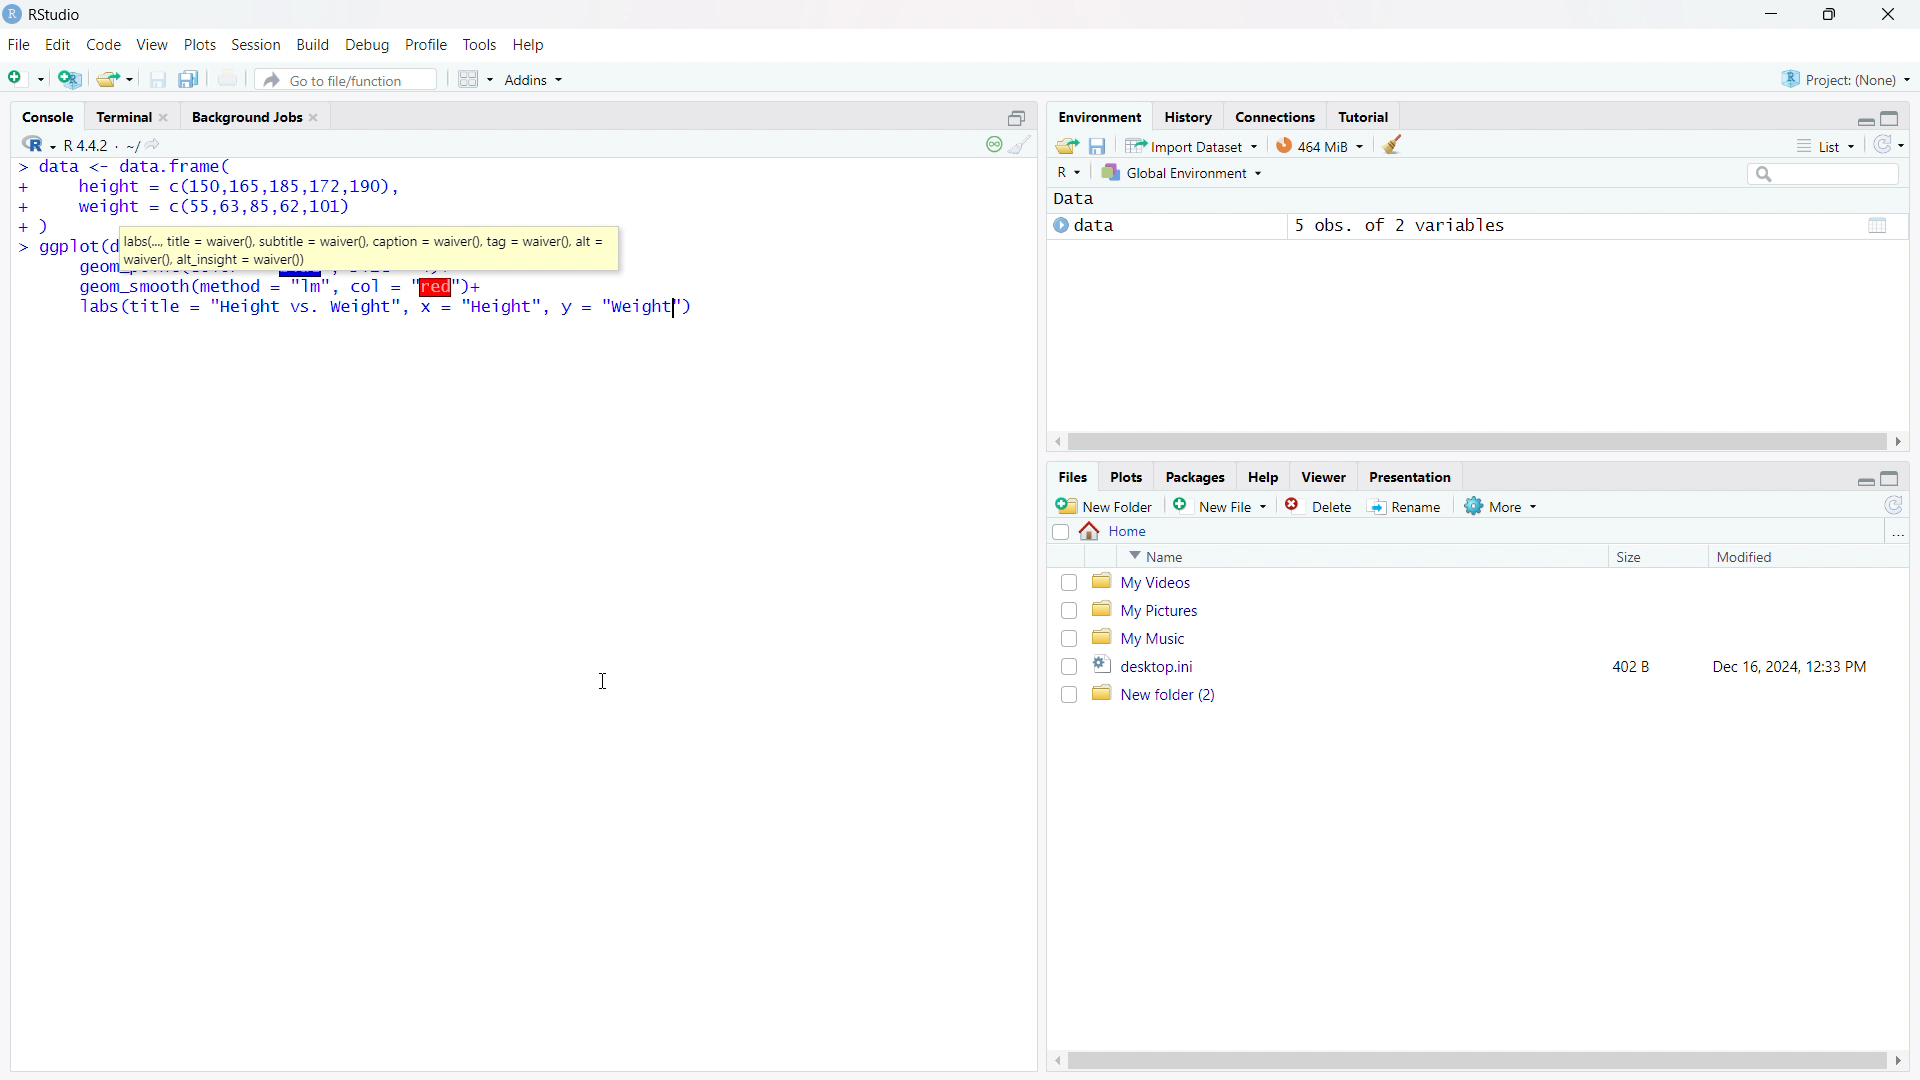 The height and width of the screenshot is (1080, 1920). Describe the element at coordinates (1221, 505) in the screenshot. I see `add new file` at that location.